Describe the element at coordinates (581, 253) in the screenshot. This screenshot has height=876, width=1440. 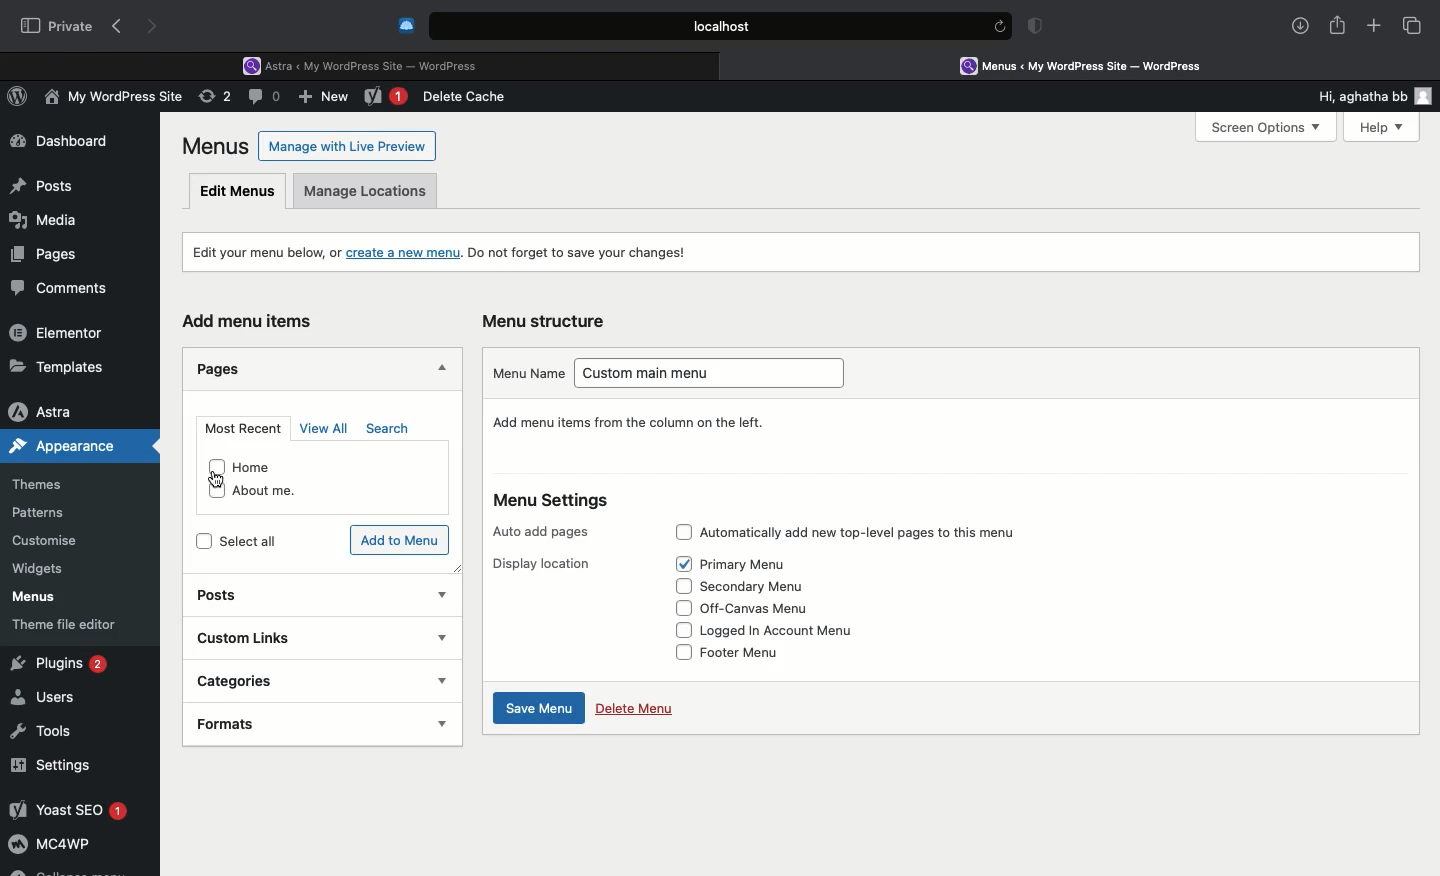
I see `Do not forget to save your changes!` at that location.